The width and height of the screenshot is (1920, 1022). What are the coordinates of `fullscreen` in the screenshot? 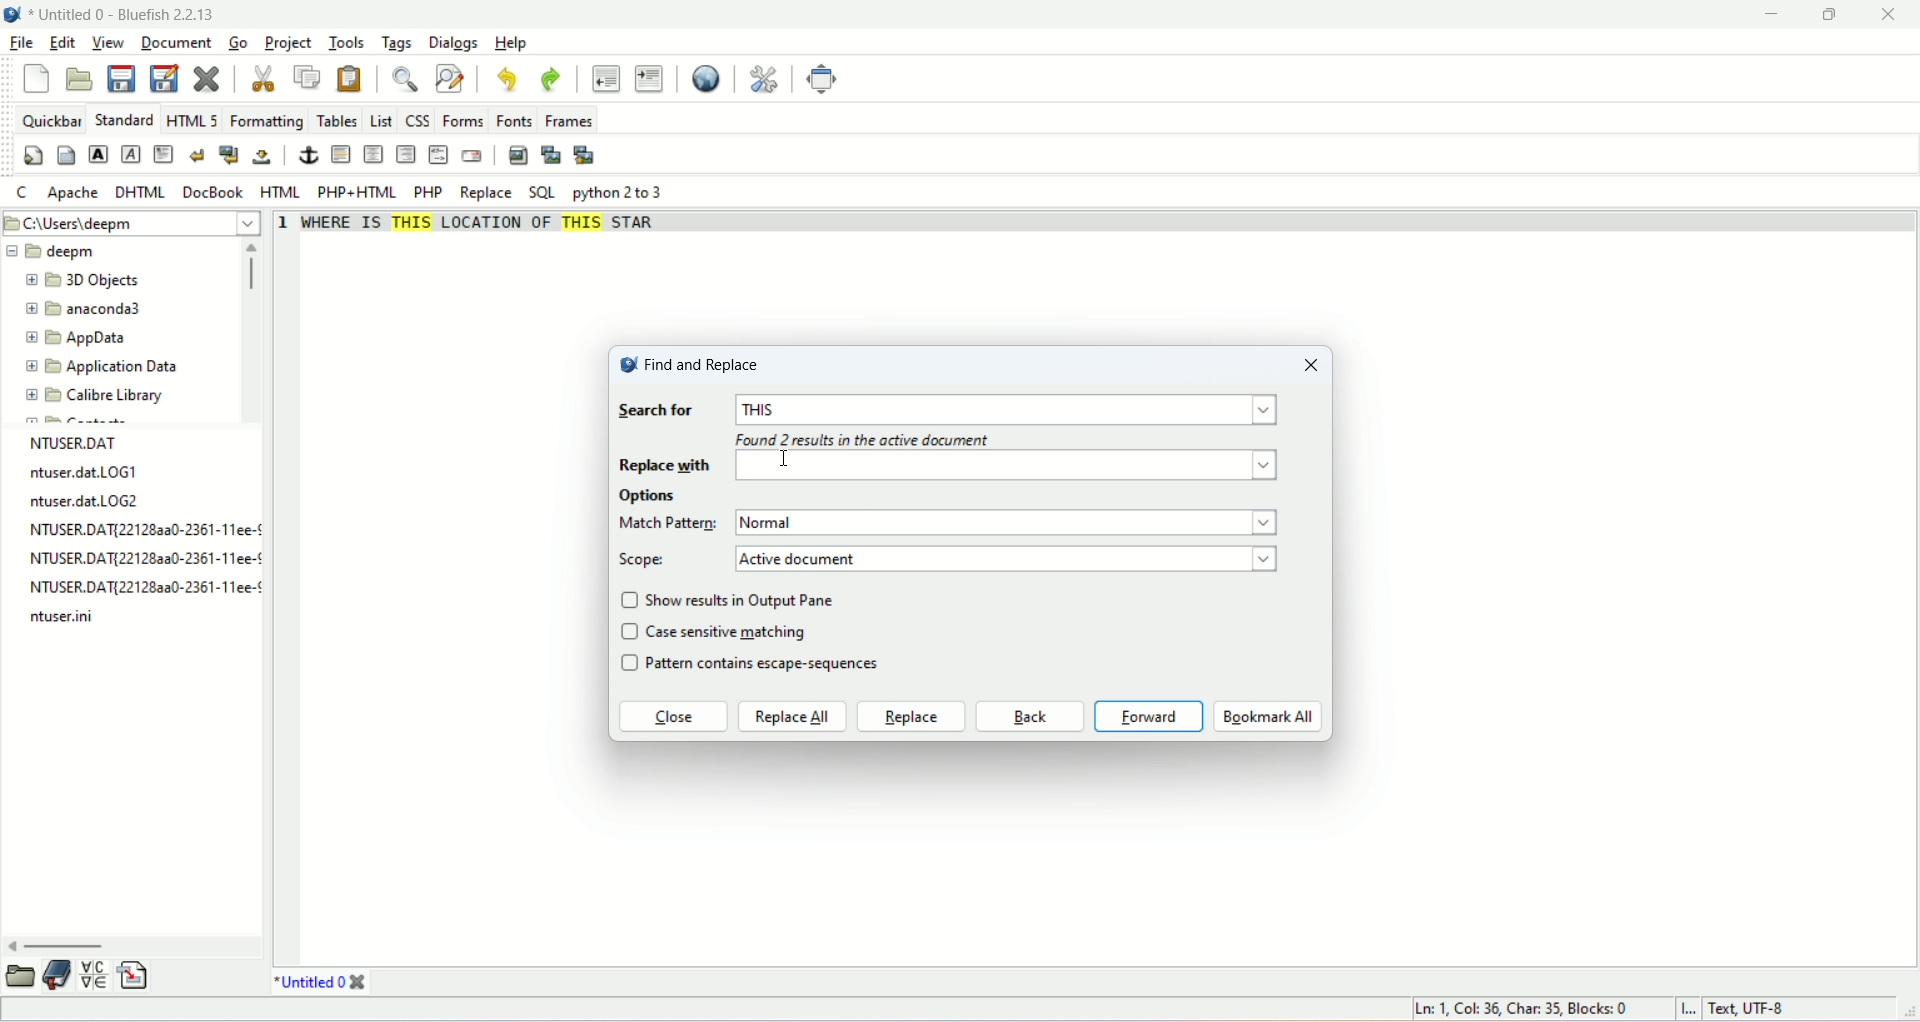 It's located at (826, 80).